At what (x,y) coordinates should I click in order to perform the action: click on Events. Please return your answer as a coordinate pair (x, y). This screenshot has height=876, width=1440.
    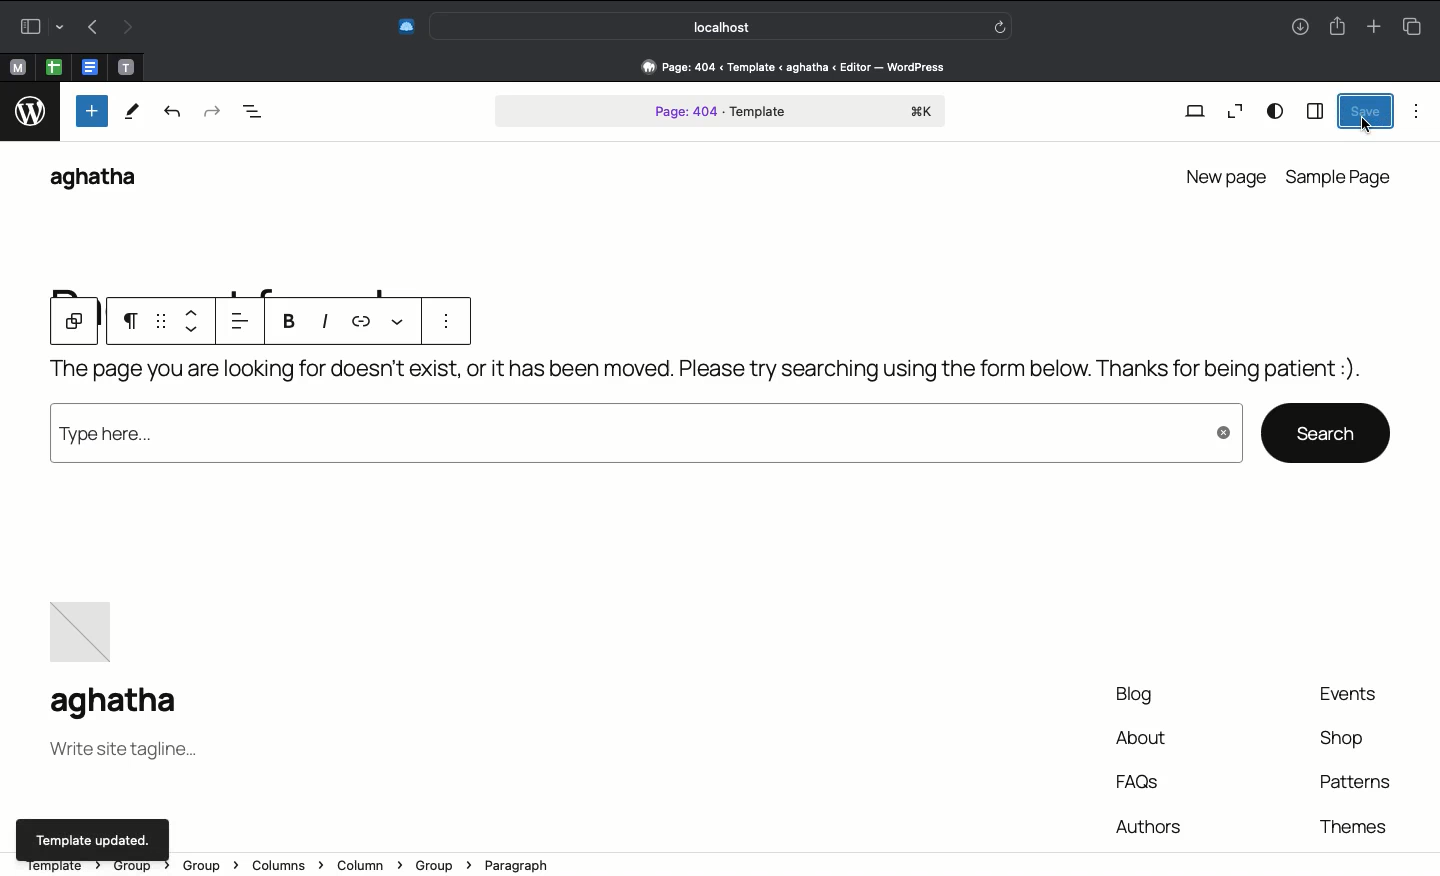
    Looking at the image, I should click on (1358, 695).